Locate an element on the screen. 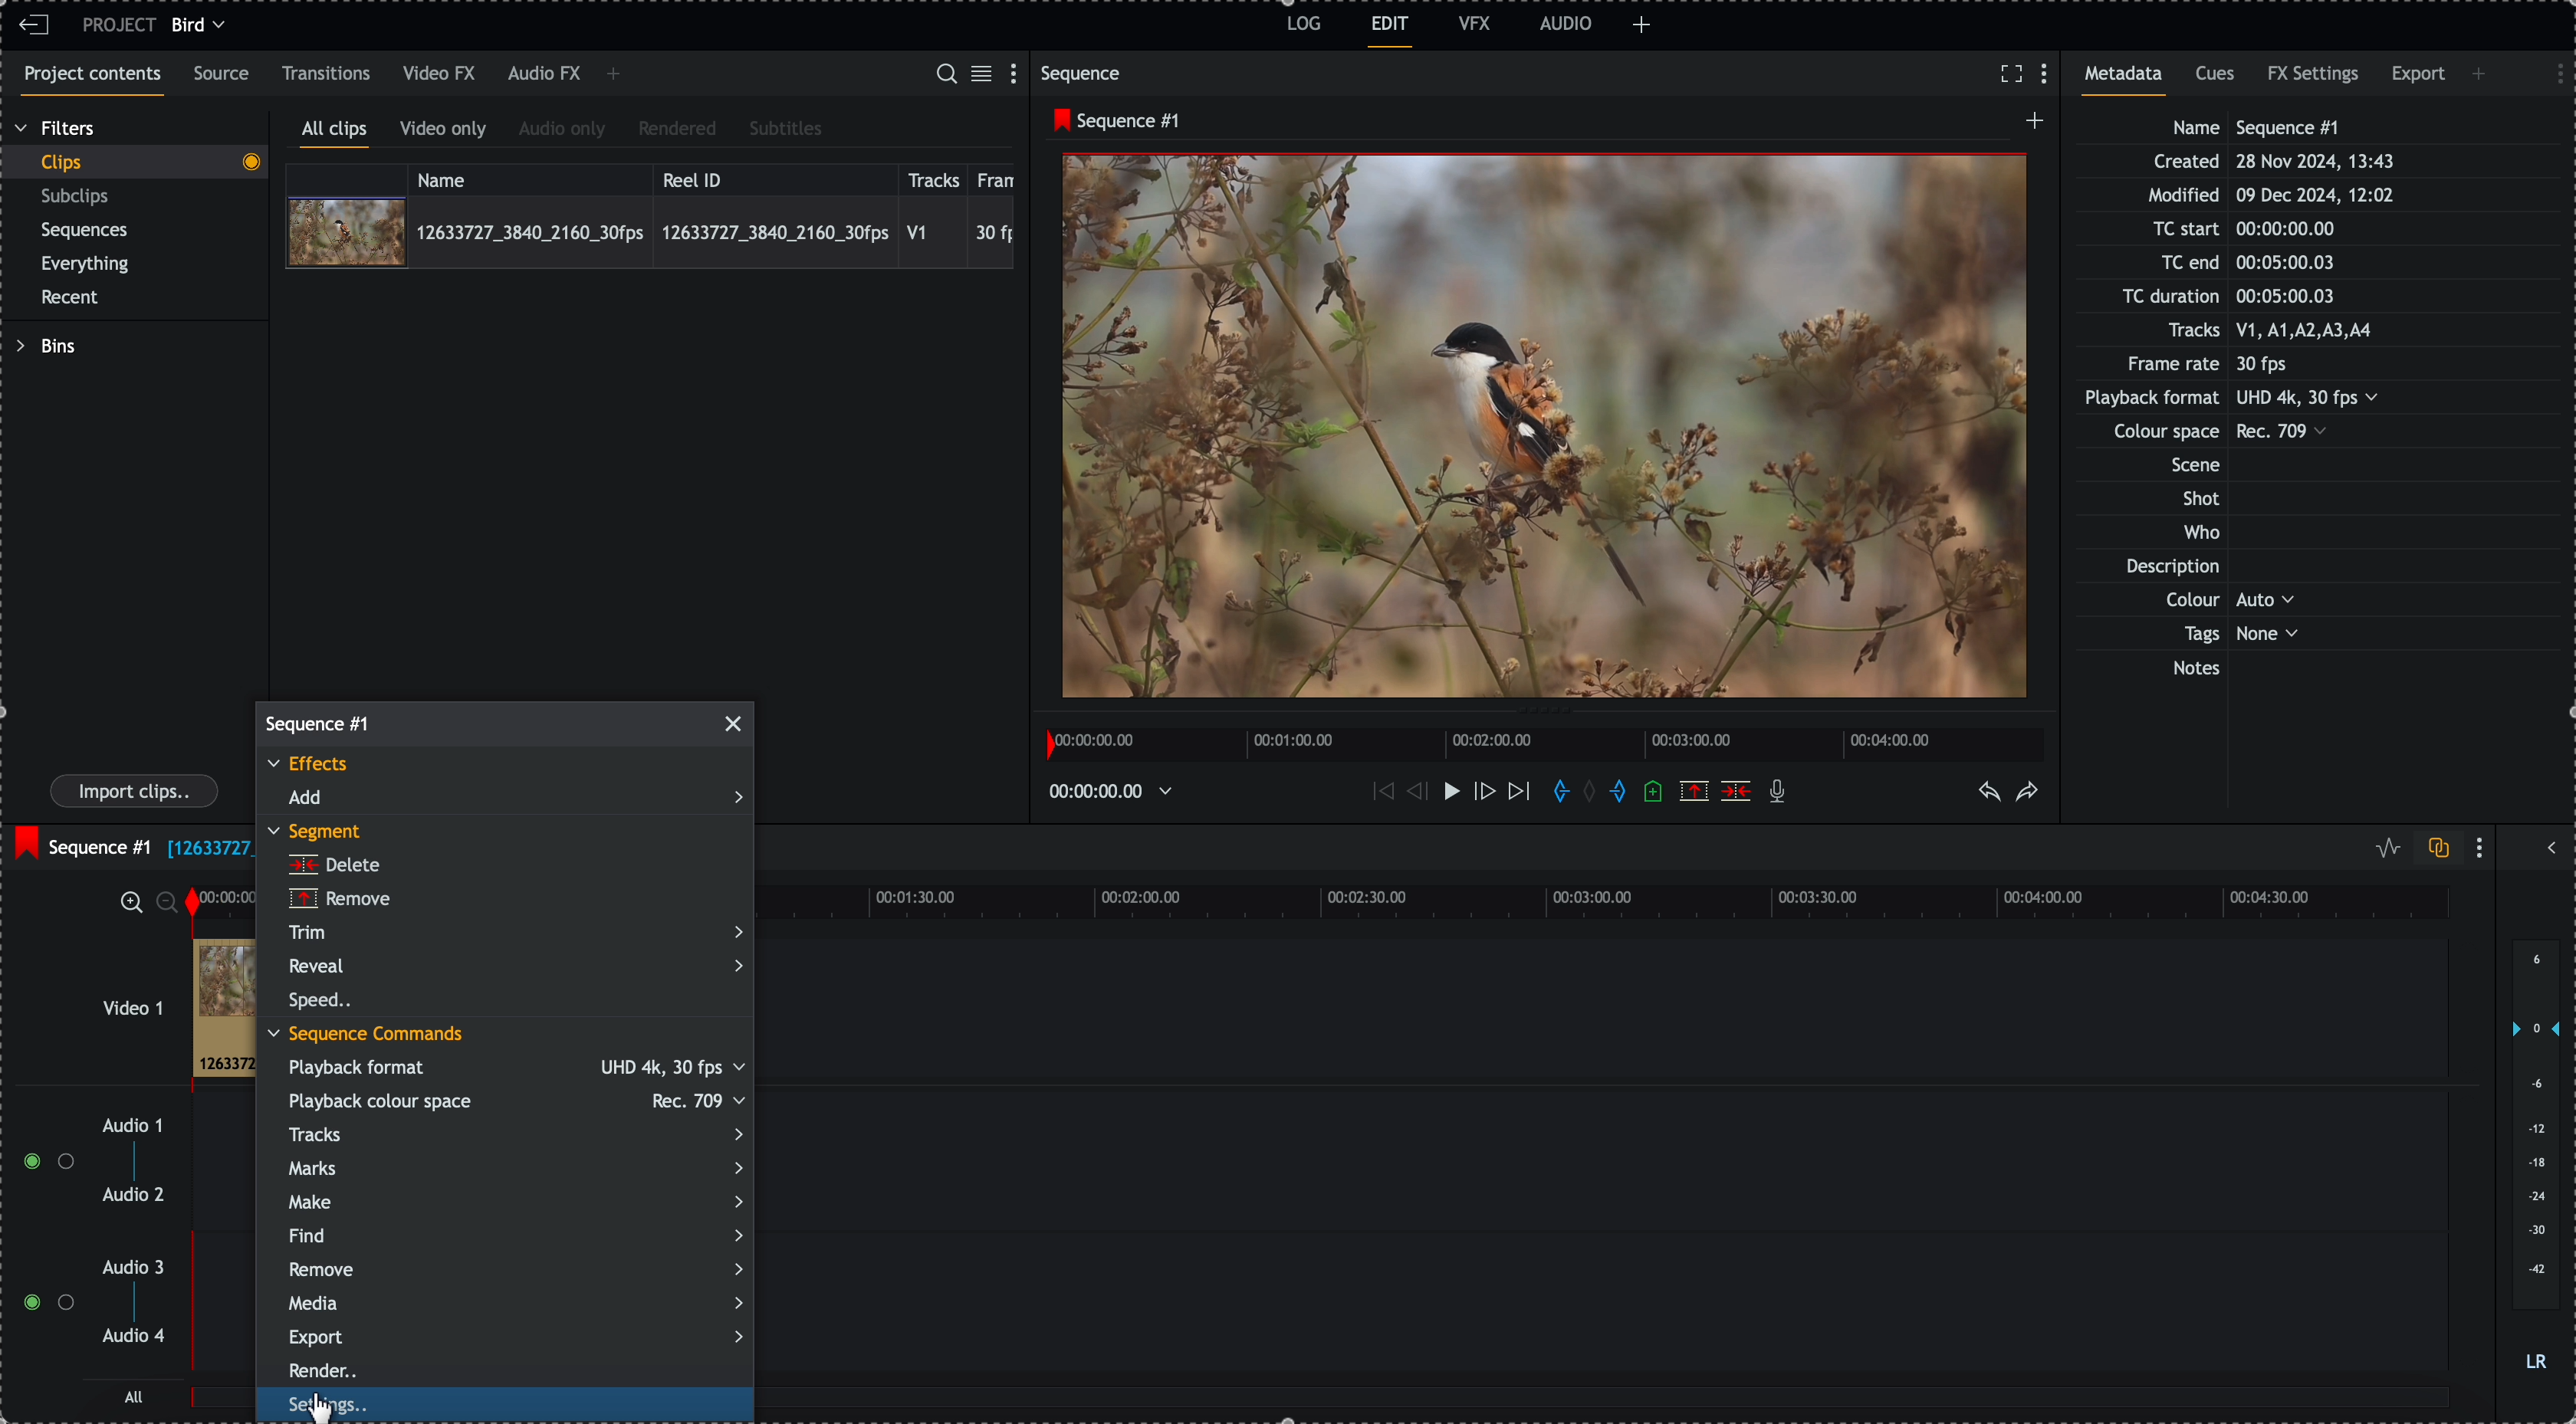  all clips is located at coordinates (335, 133).